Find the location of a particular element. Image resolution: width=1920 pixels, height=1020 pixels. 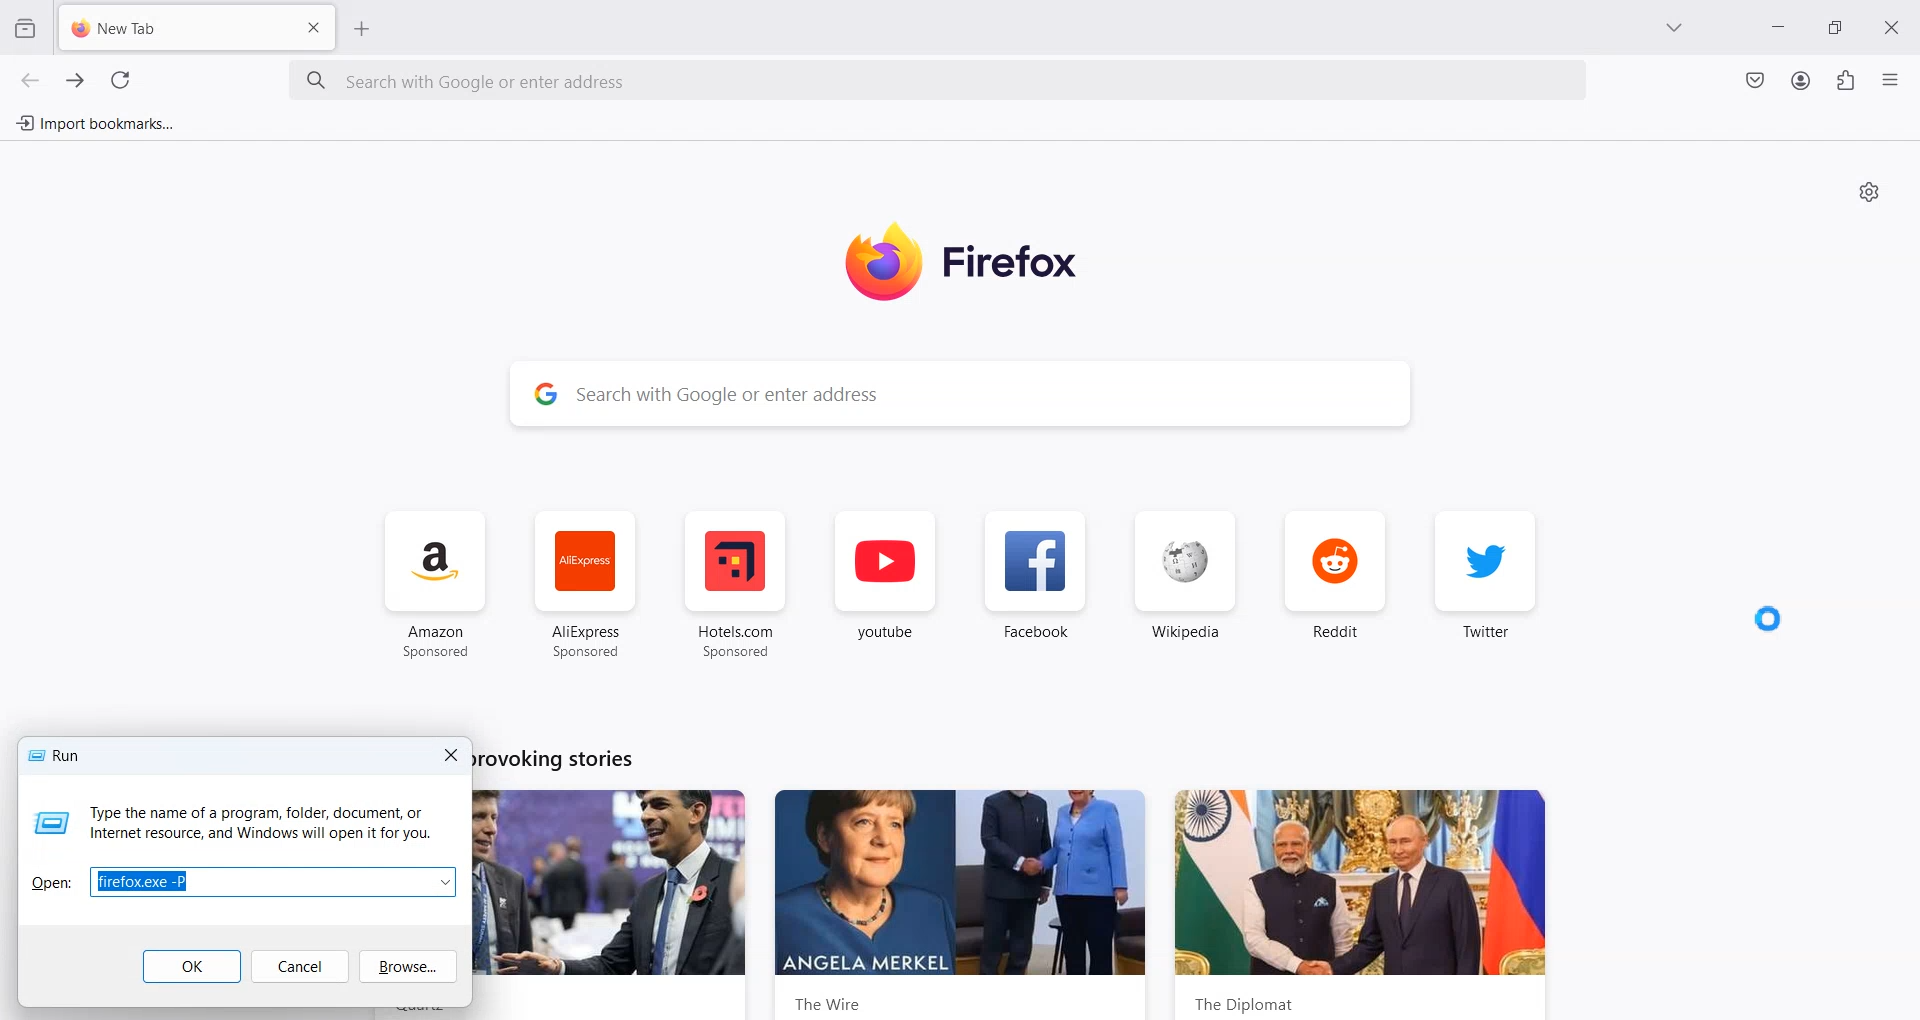

View Recent browsing is located at coordinates (25, 27).